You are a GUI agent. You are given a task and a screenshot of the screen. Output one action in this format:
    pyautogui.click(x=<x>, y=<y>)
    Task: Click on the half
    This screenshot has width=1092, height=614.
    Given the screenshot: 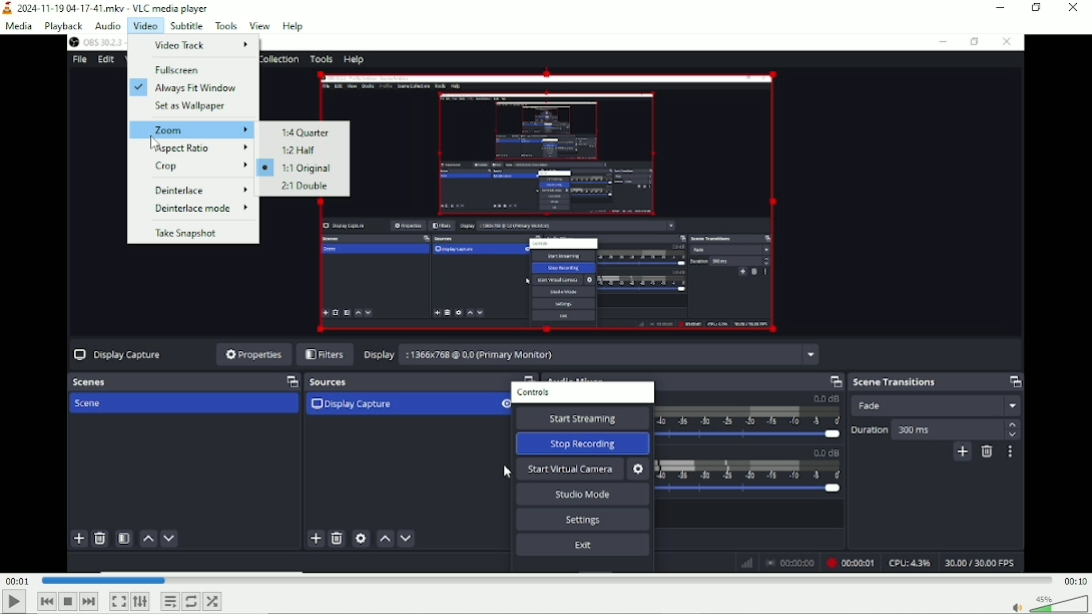 What is the action you would take?
    pyautogui.click(x=303, y=150)
    